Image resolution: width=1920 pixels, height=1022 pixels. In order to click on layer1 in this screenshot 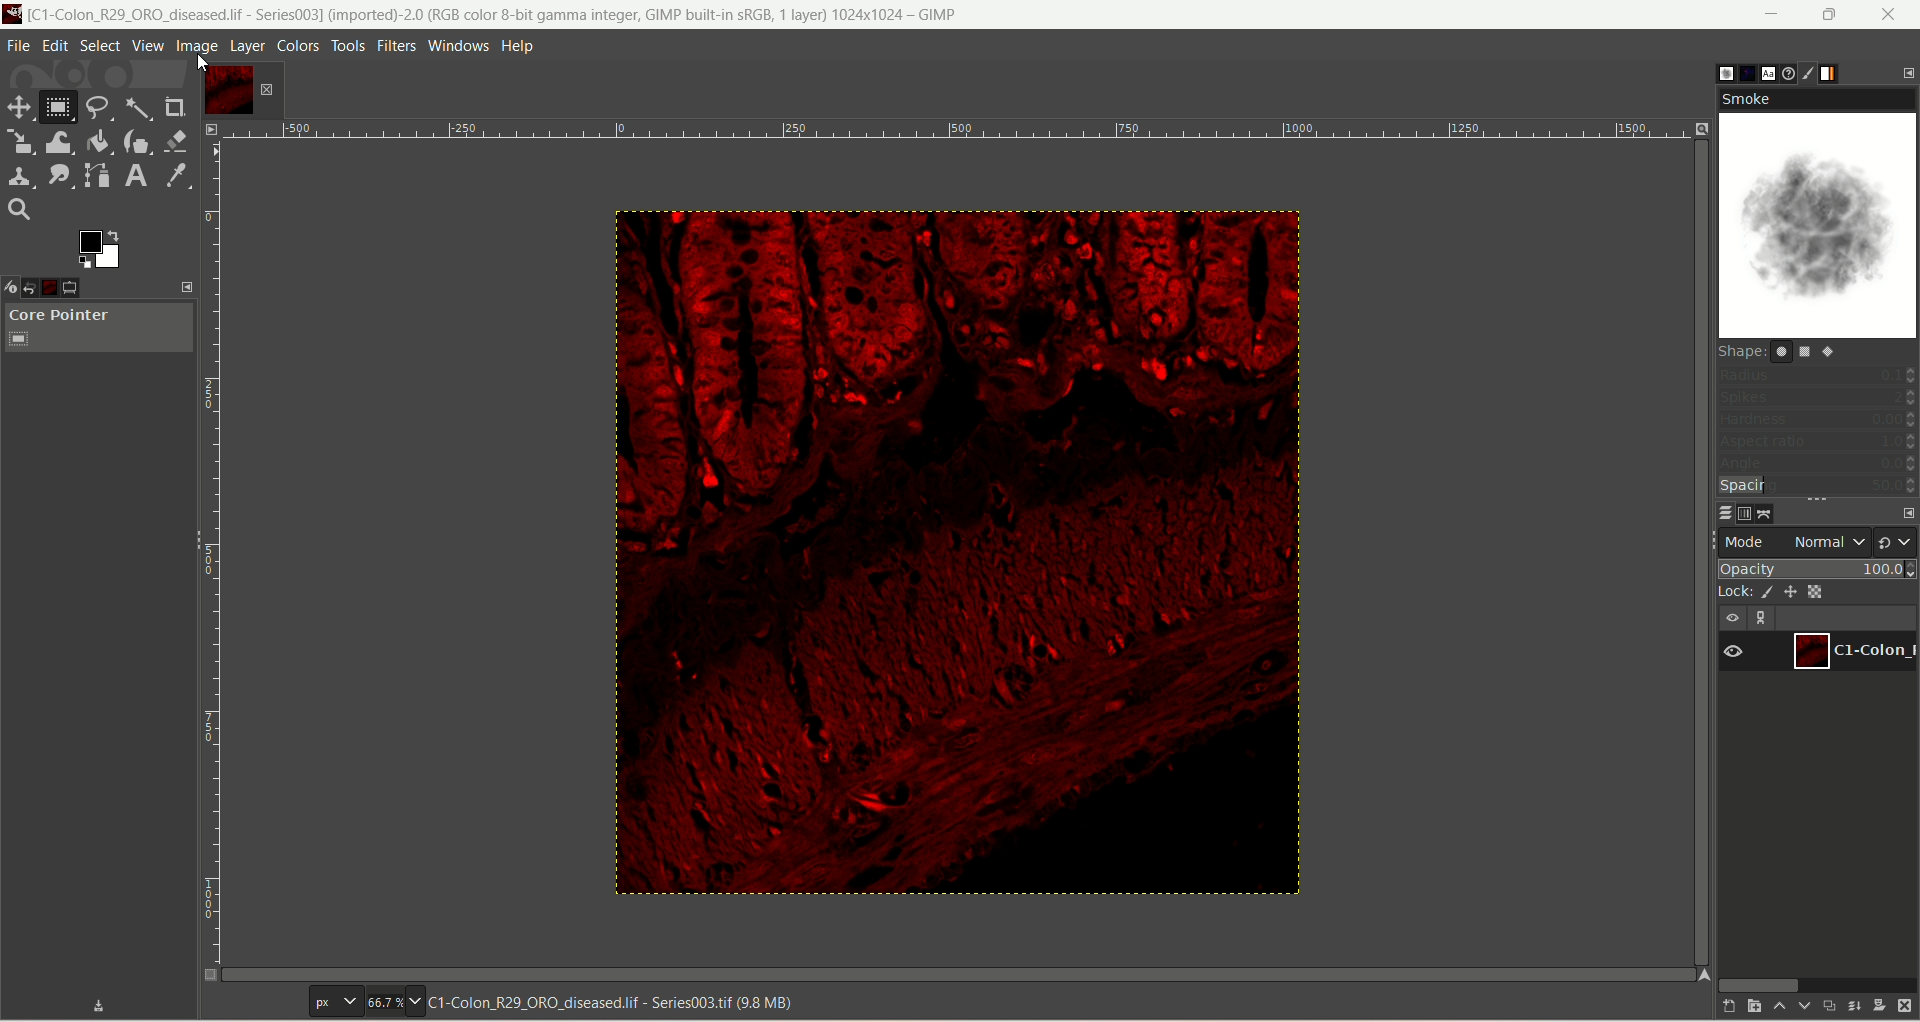, I will do `click(1856, 651)`.